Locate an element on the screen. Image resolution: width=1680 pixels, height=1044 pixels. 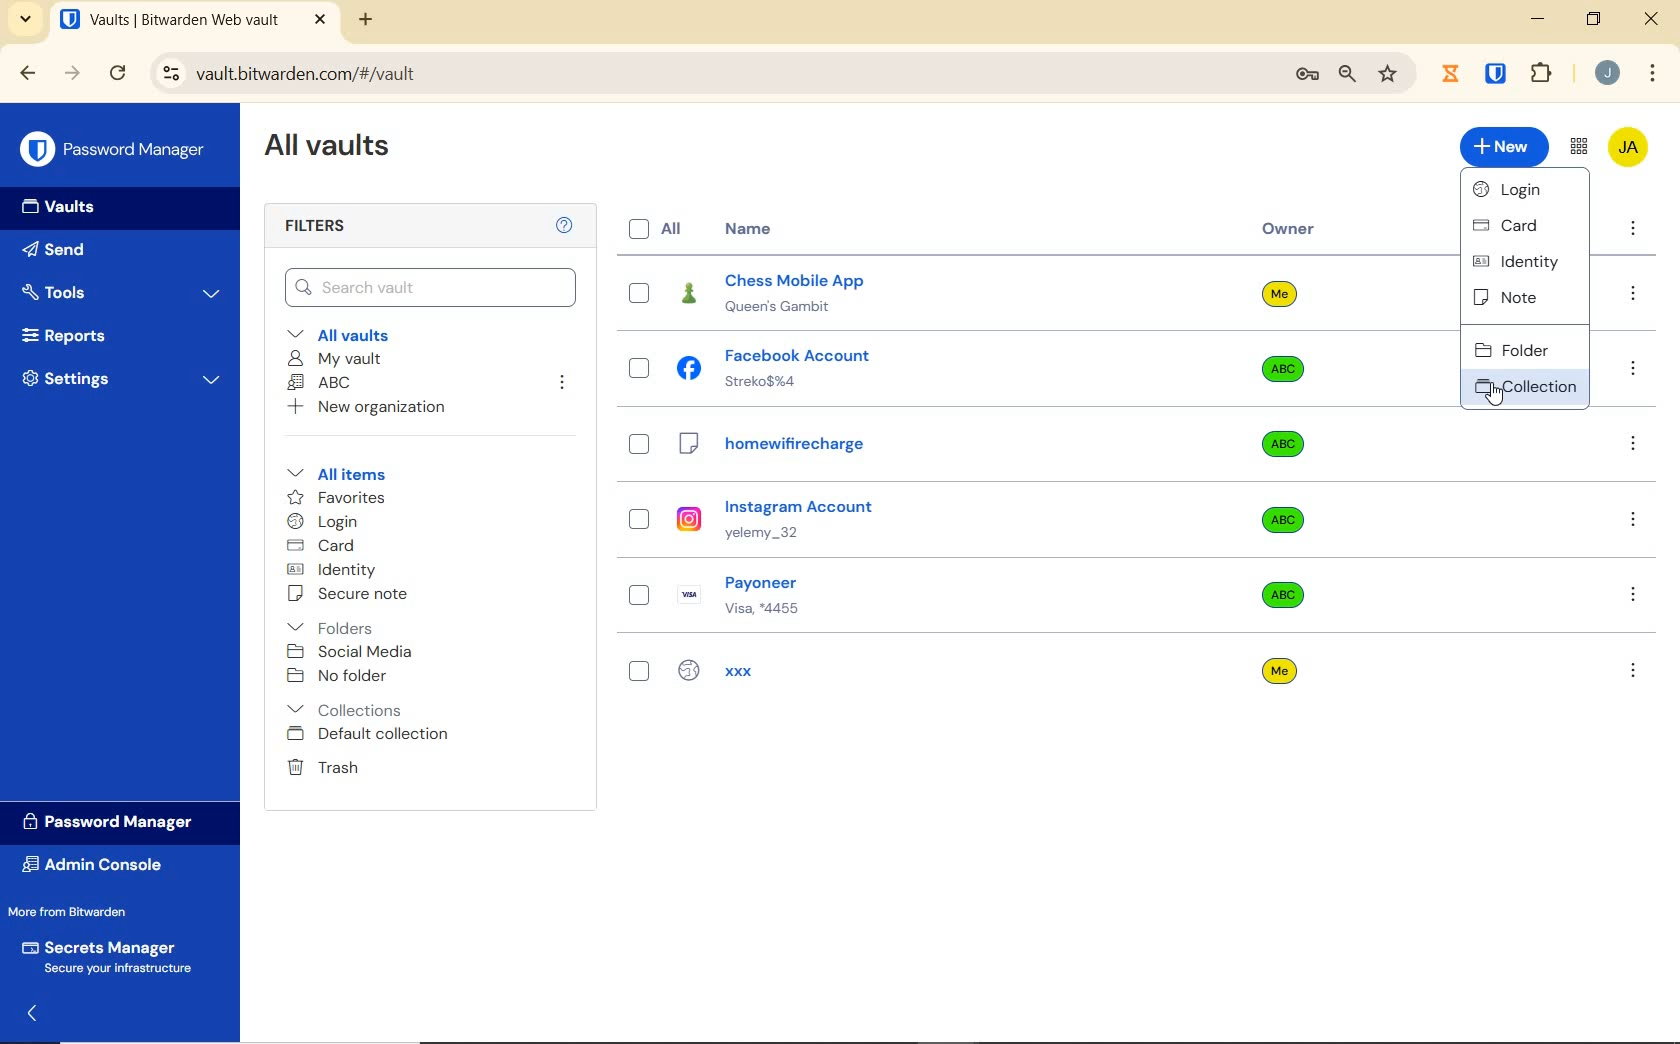
instagram account is located at coordinates (920, 519).